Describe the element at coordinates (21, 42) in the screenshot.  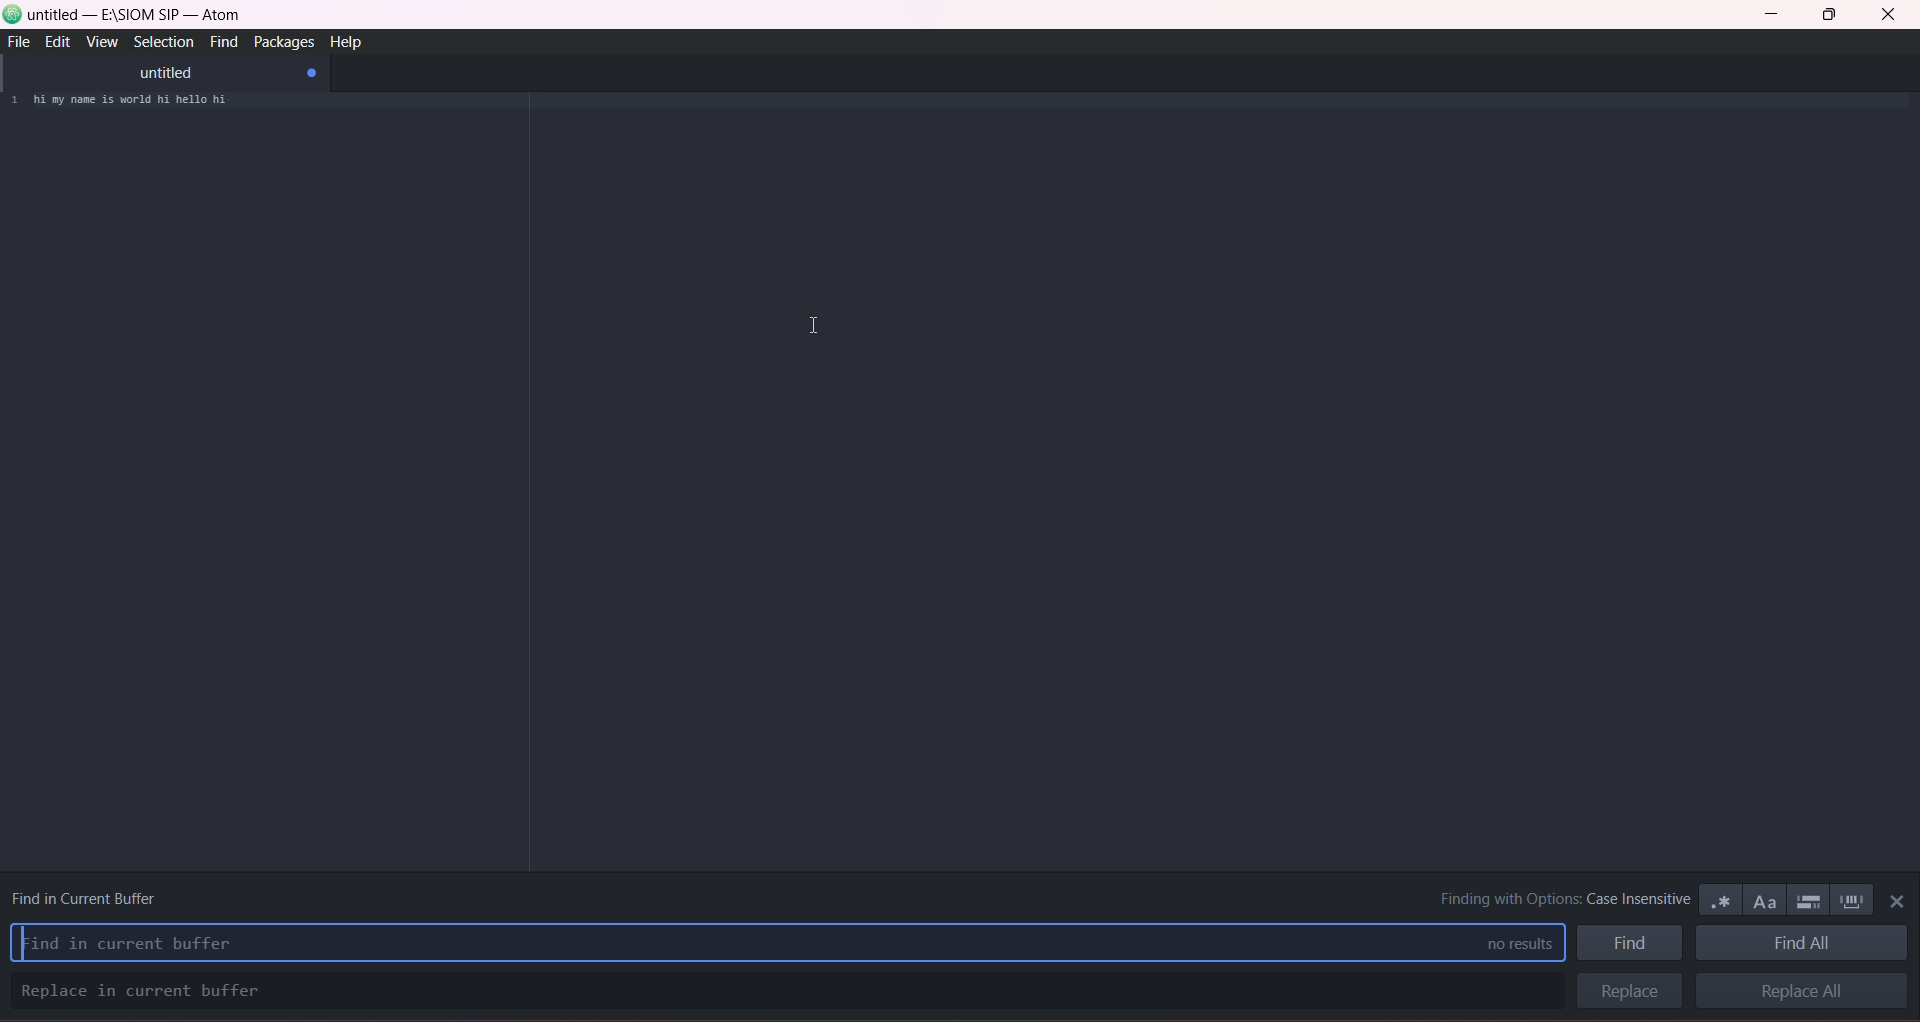
I see `file` at that location.